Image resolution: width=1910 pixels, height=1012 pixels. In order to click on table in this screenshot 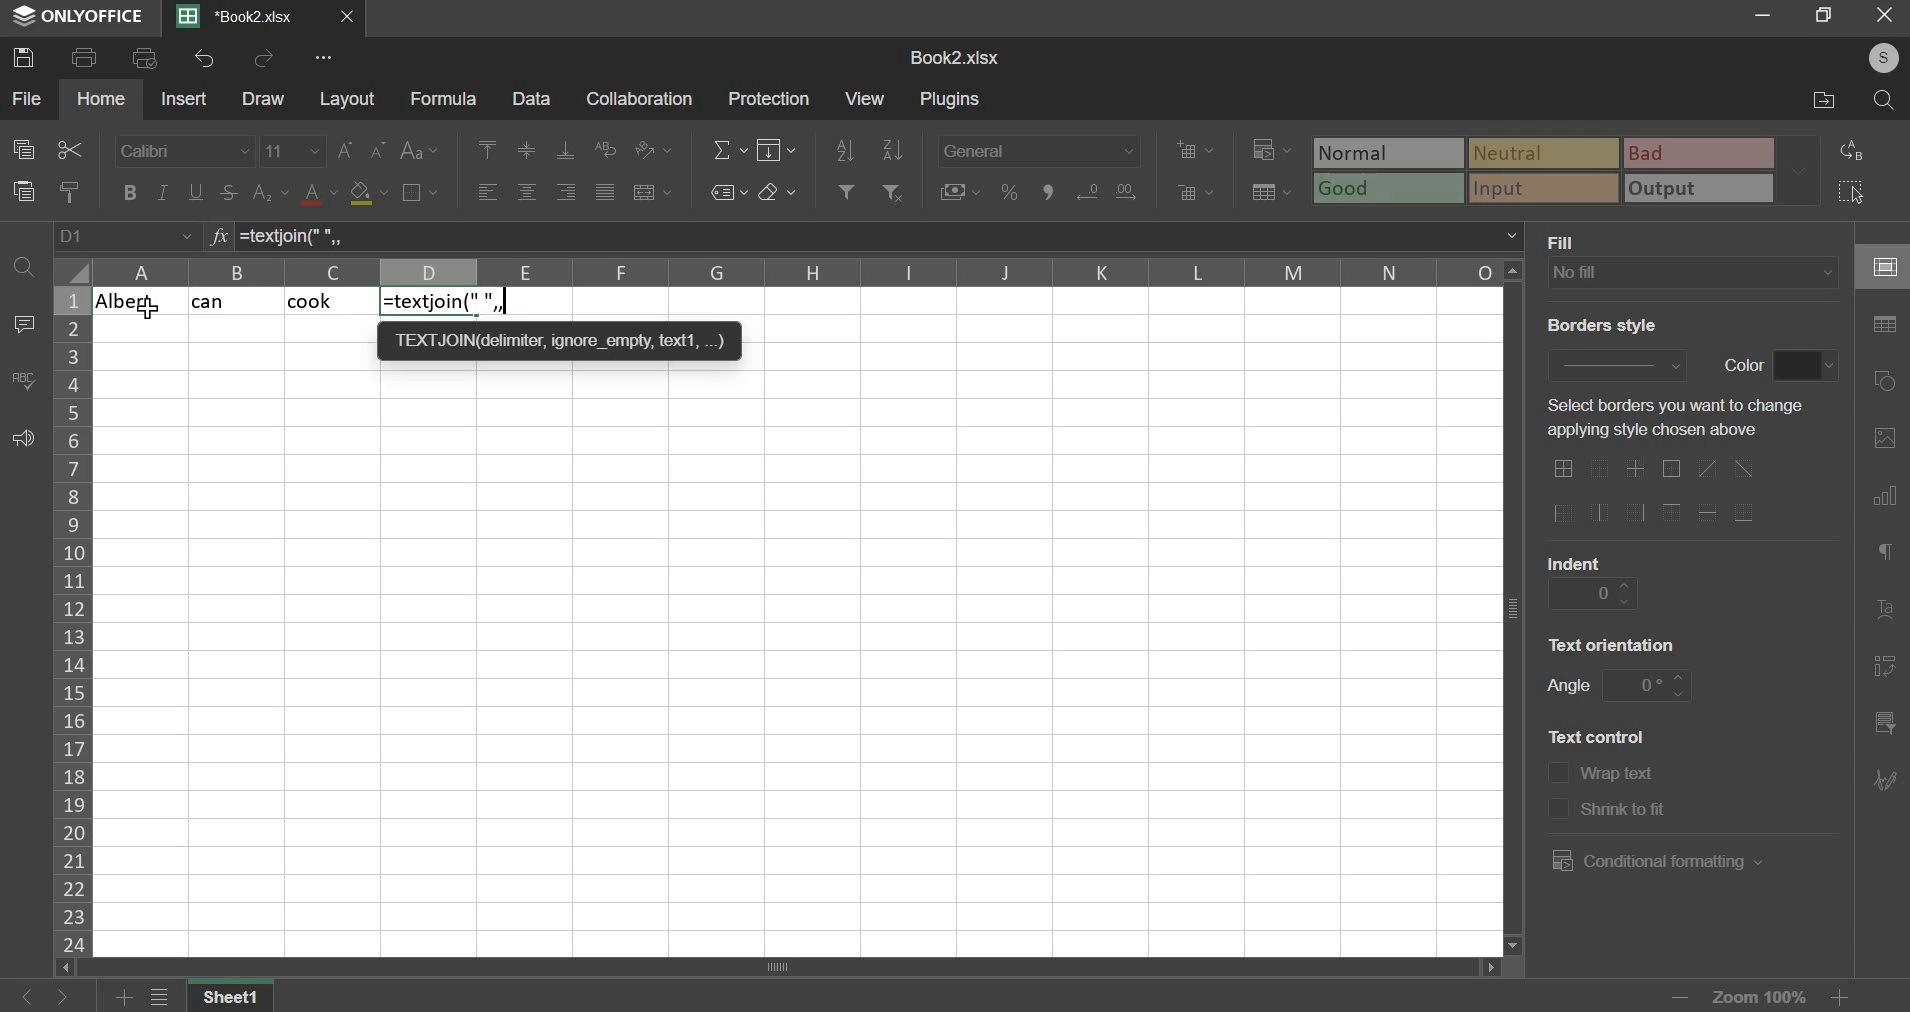, I will do `click(1885, 325)`.